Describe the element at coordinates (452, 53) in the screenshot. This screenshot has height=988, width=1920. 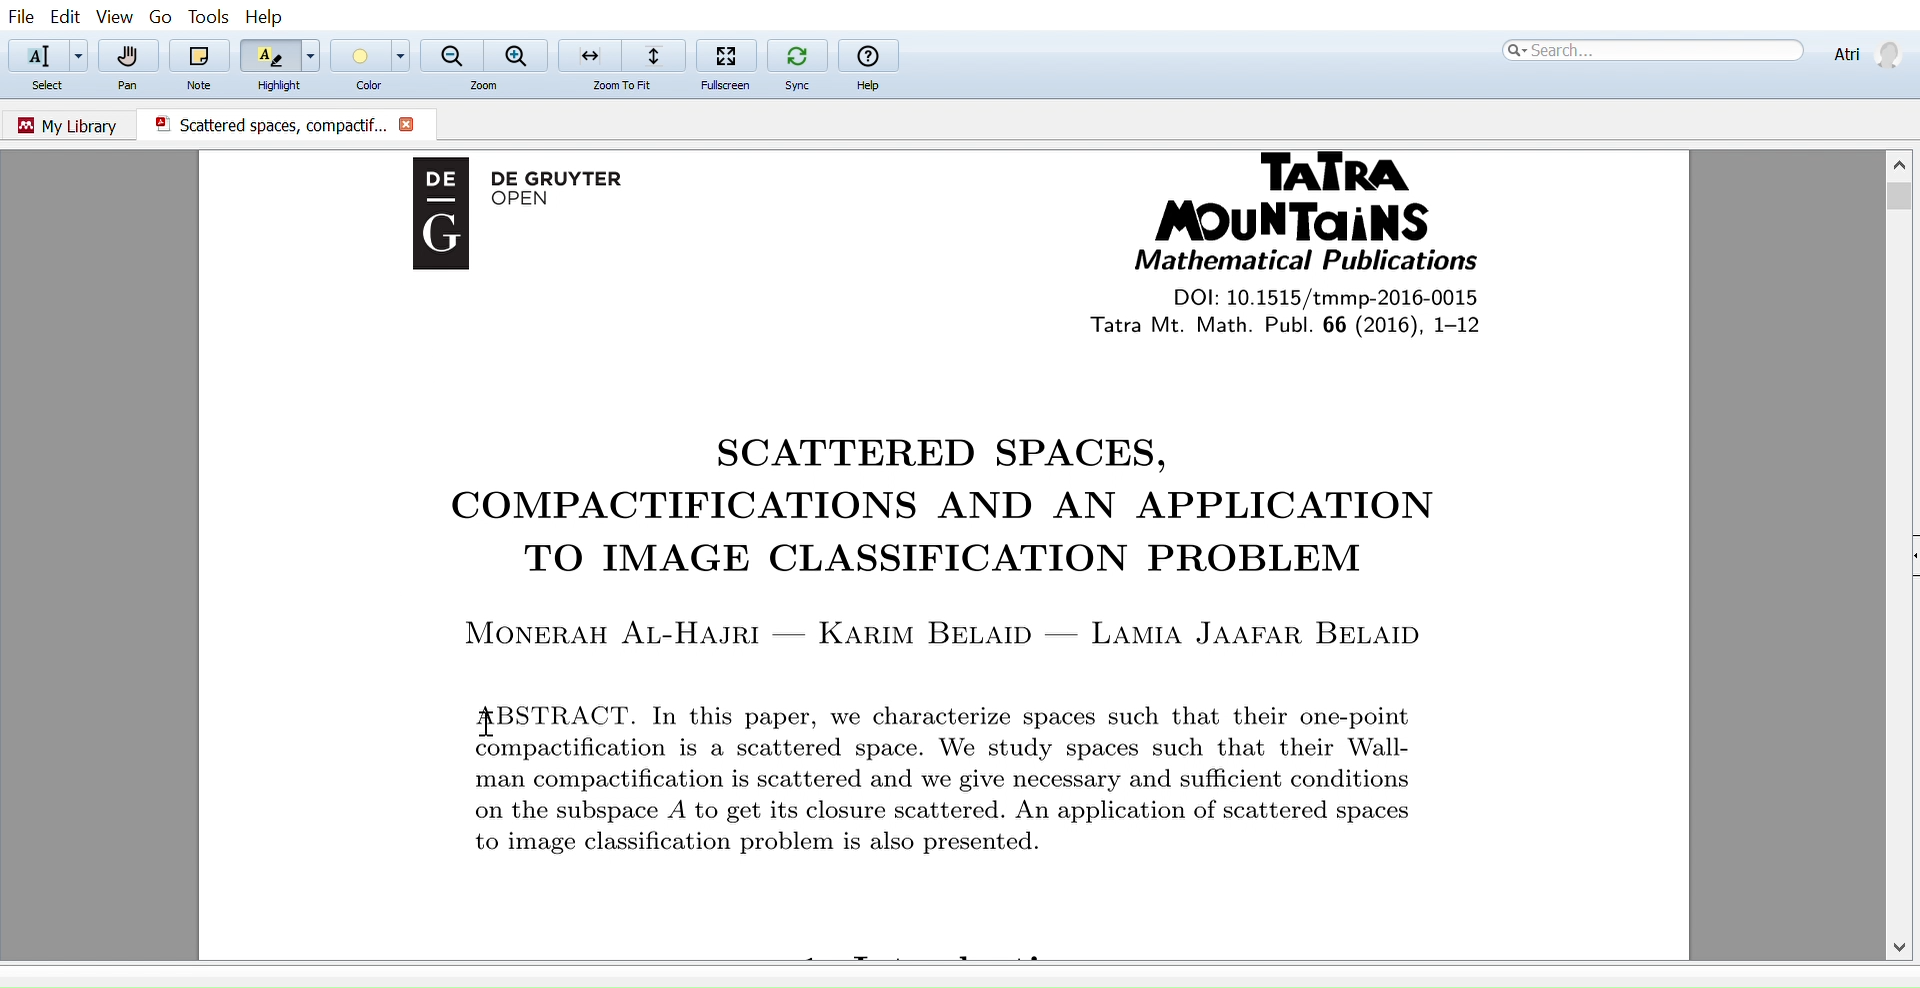
I see `Zoom out` at that location.